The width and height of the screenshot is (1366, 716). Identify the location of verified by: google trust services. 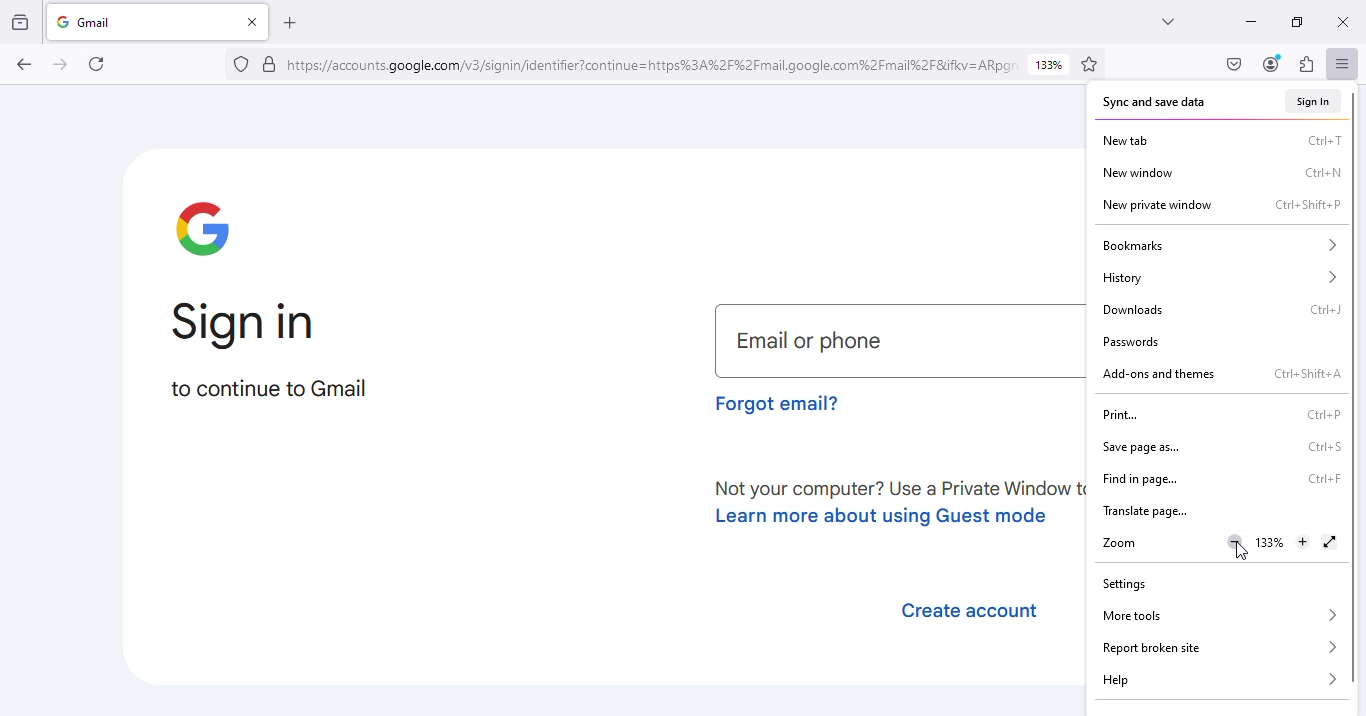
(270, 65).